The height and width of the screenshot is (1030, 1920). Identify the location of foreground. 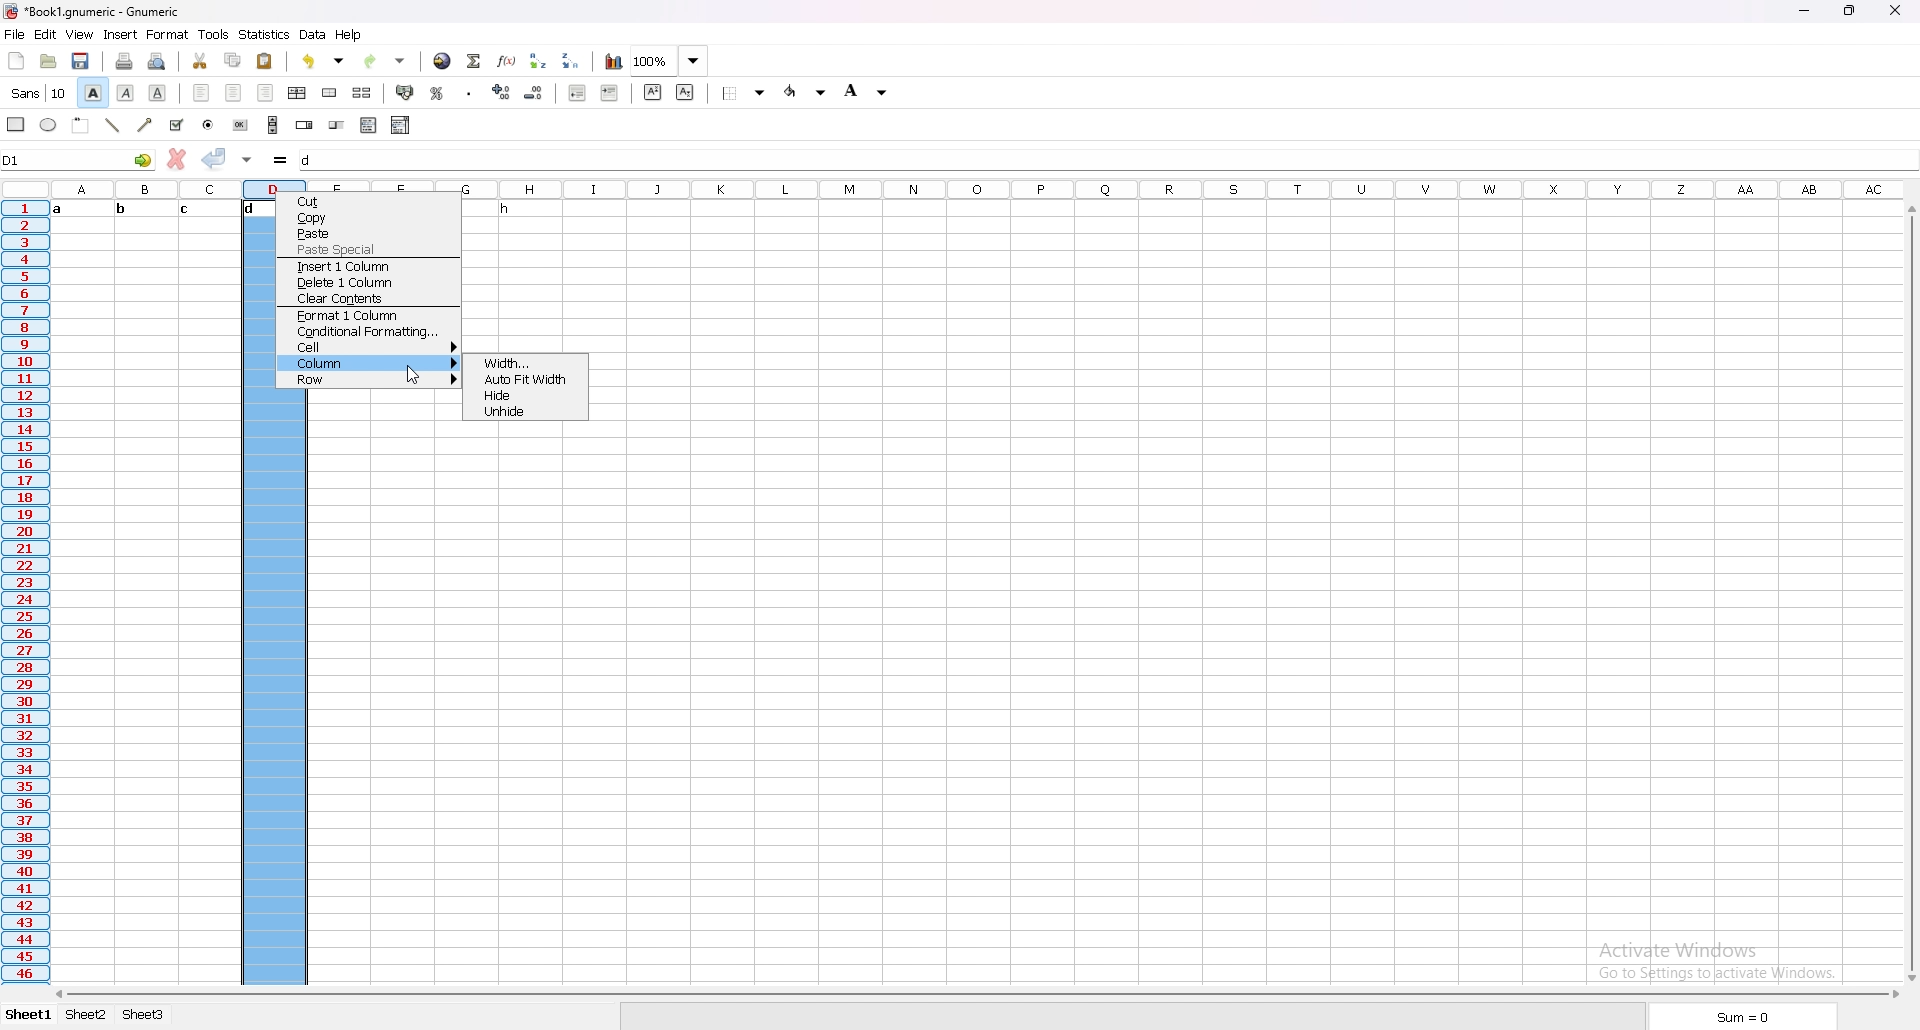
(806, 91).